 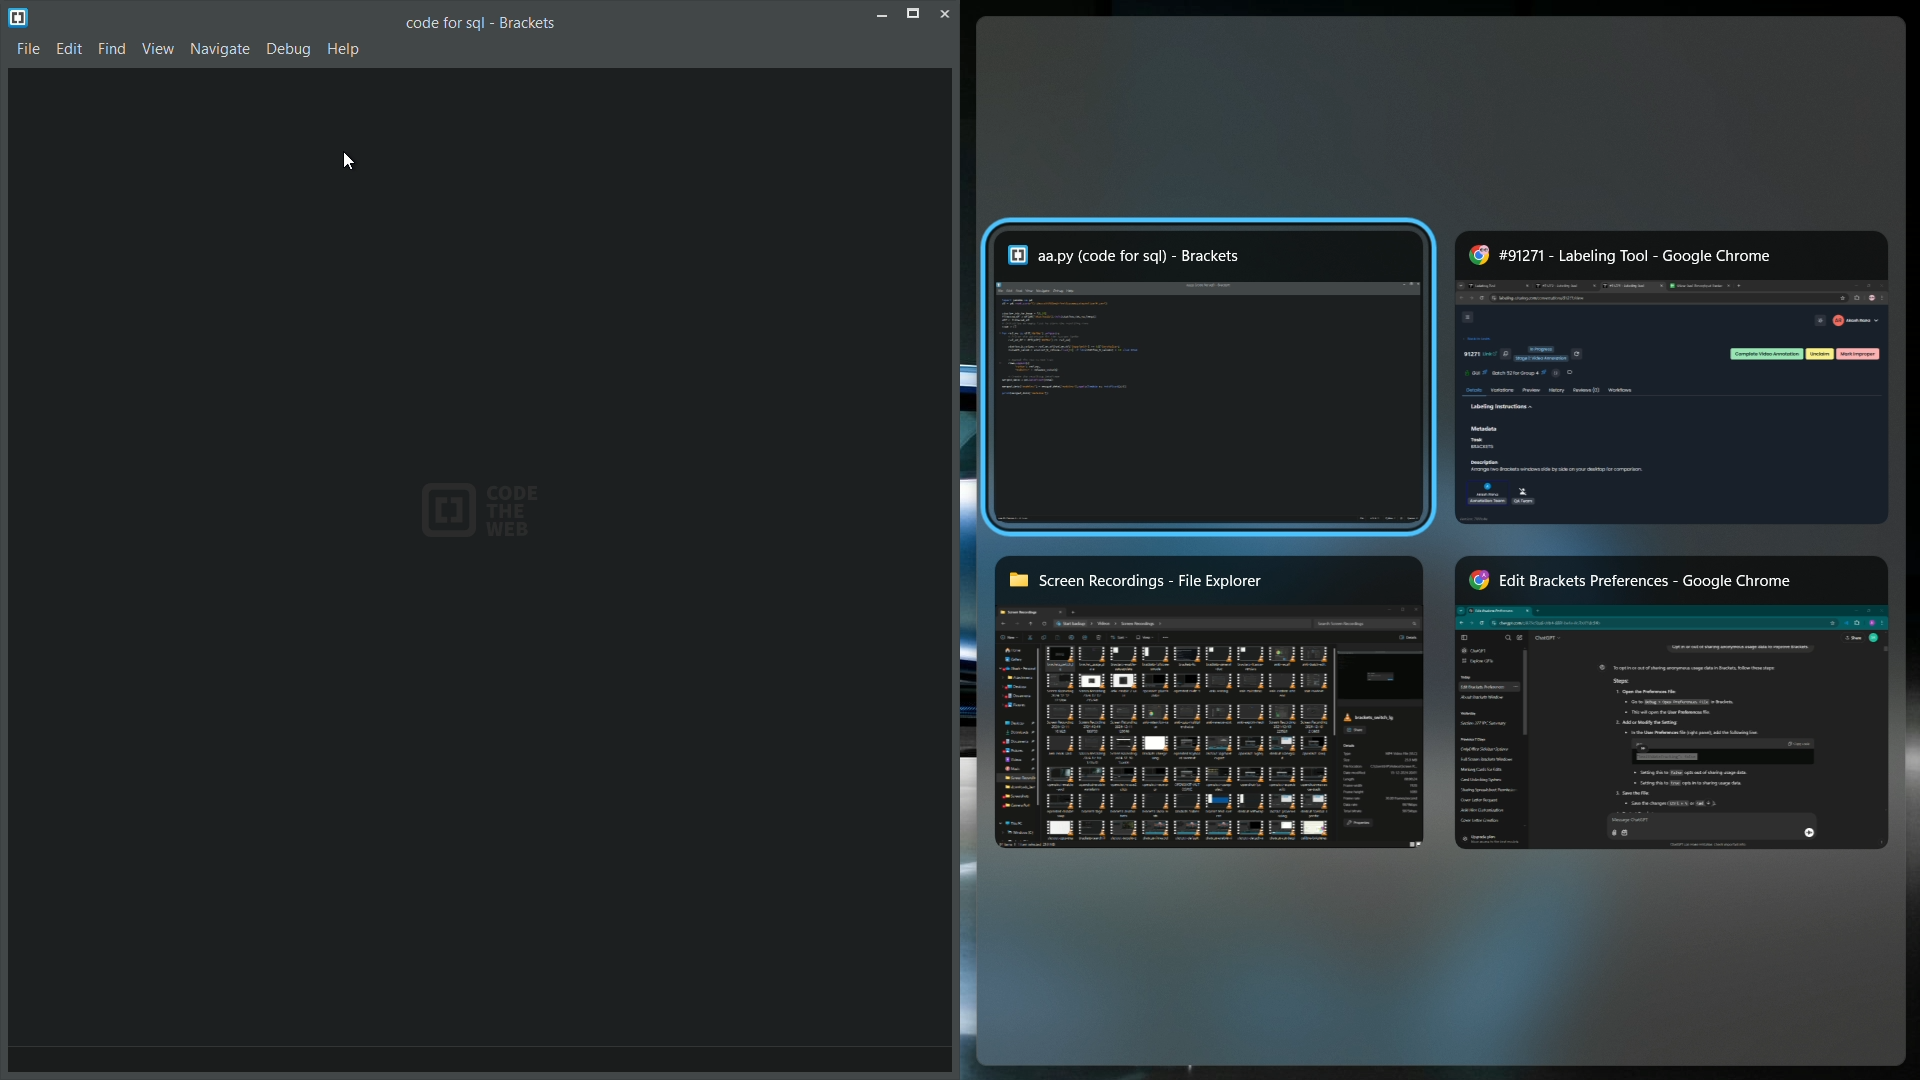 What do you see at coordinates (945, 15) in the screenshot?
I see `cancel` at bounding box center [945, 15].